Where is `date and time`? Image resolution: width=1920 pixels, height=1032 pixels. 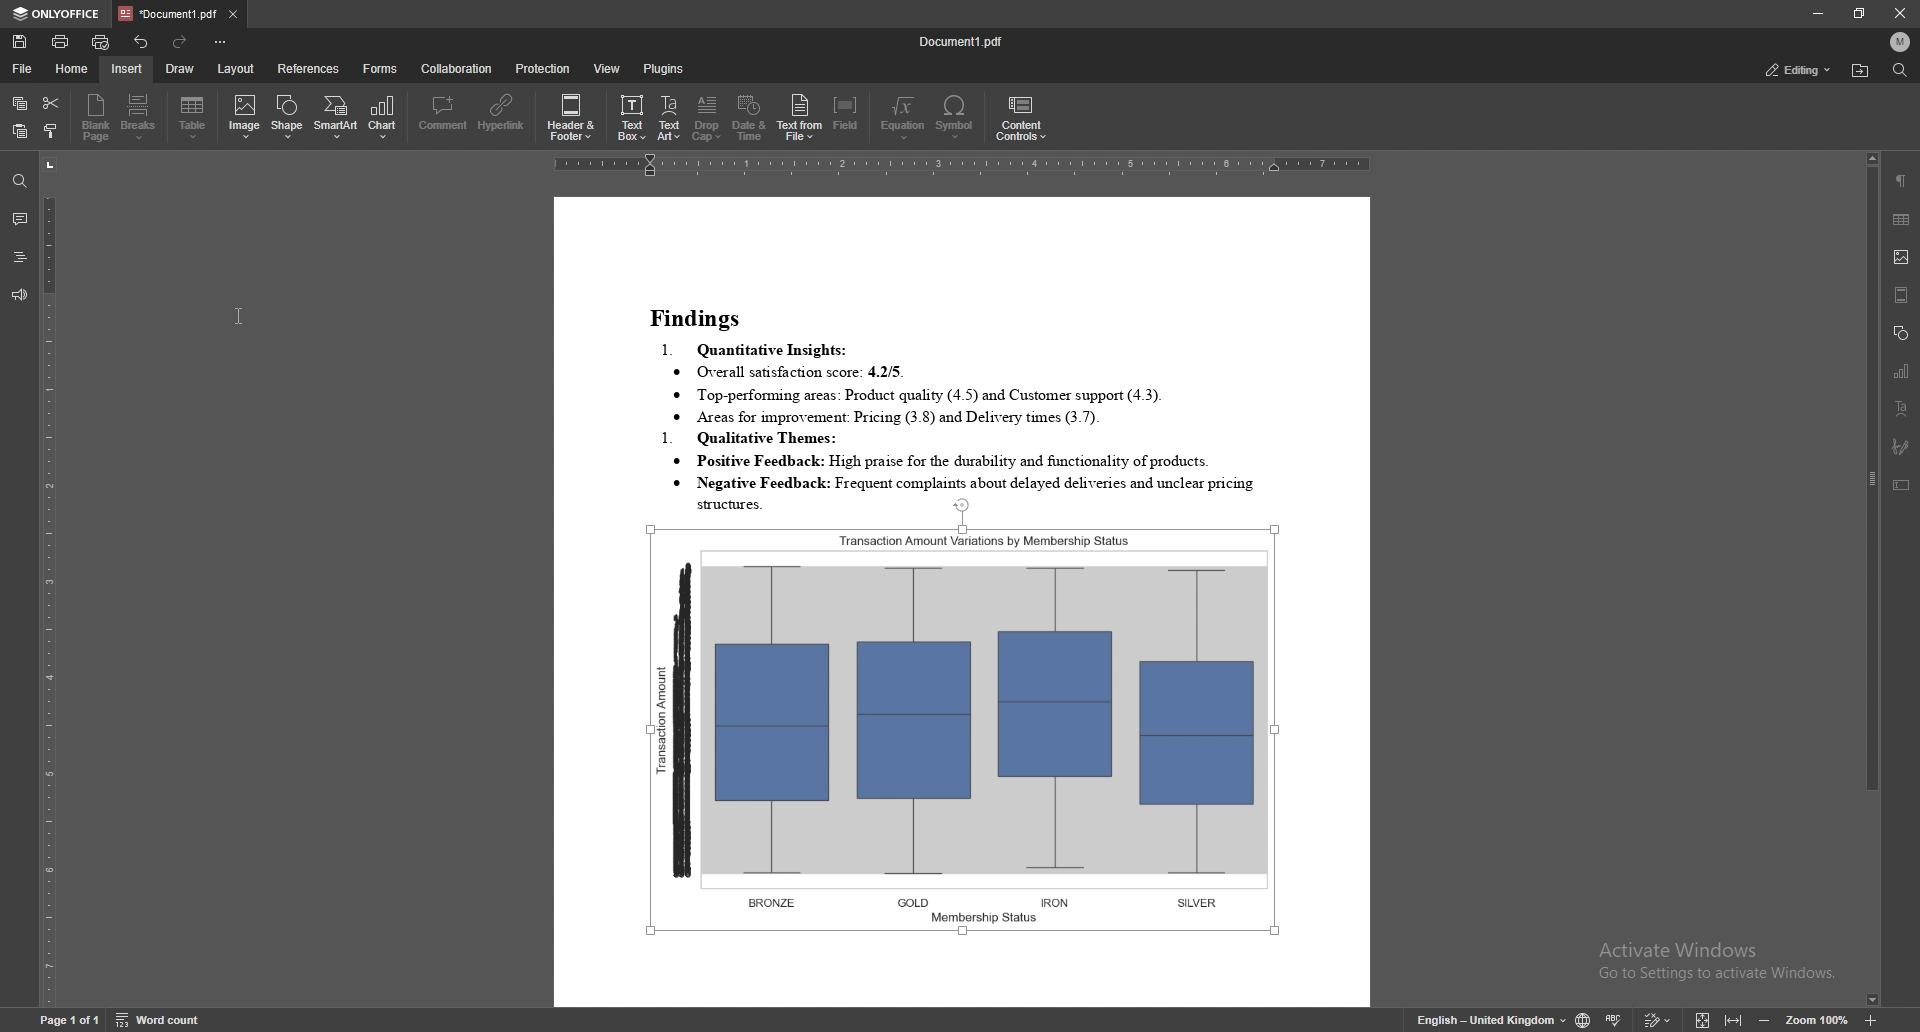 date and time is located at coordinates (749, 118).